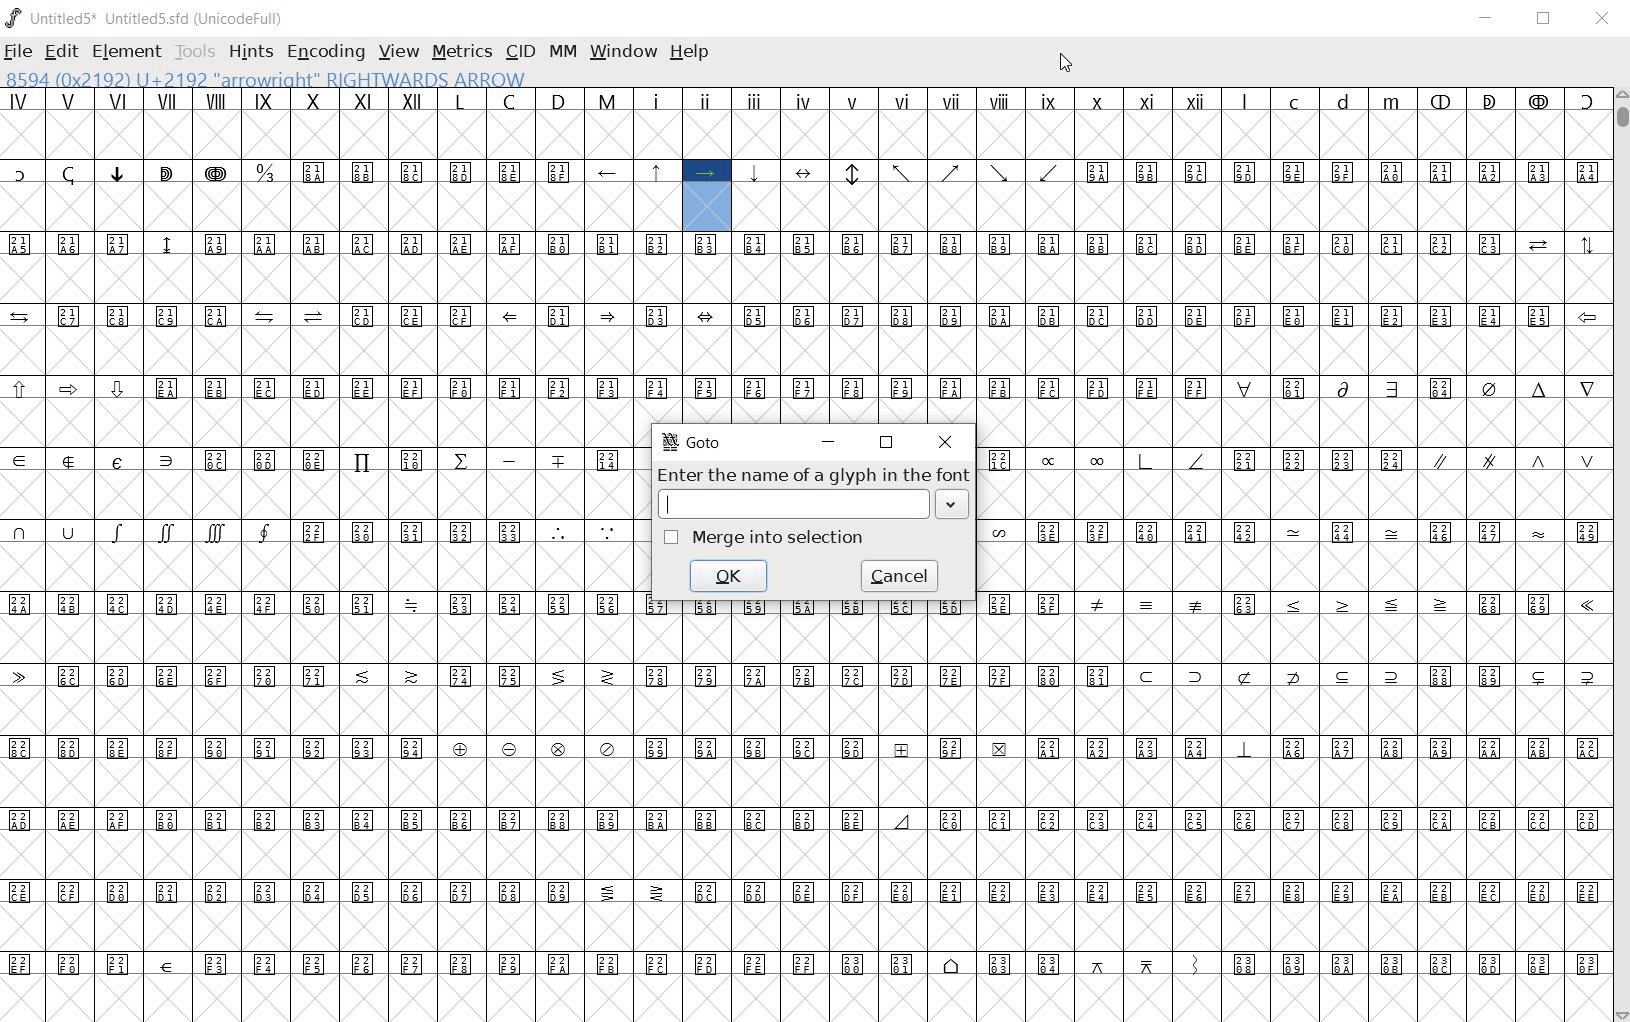  Describe the element at coordinates (889, 443) in the screenshot. I see `restore` at that location.